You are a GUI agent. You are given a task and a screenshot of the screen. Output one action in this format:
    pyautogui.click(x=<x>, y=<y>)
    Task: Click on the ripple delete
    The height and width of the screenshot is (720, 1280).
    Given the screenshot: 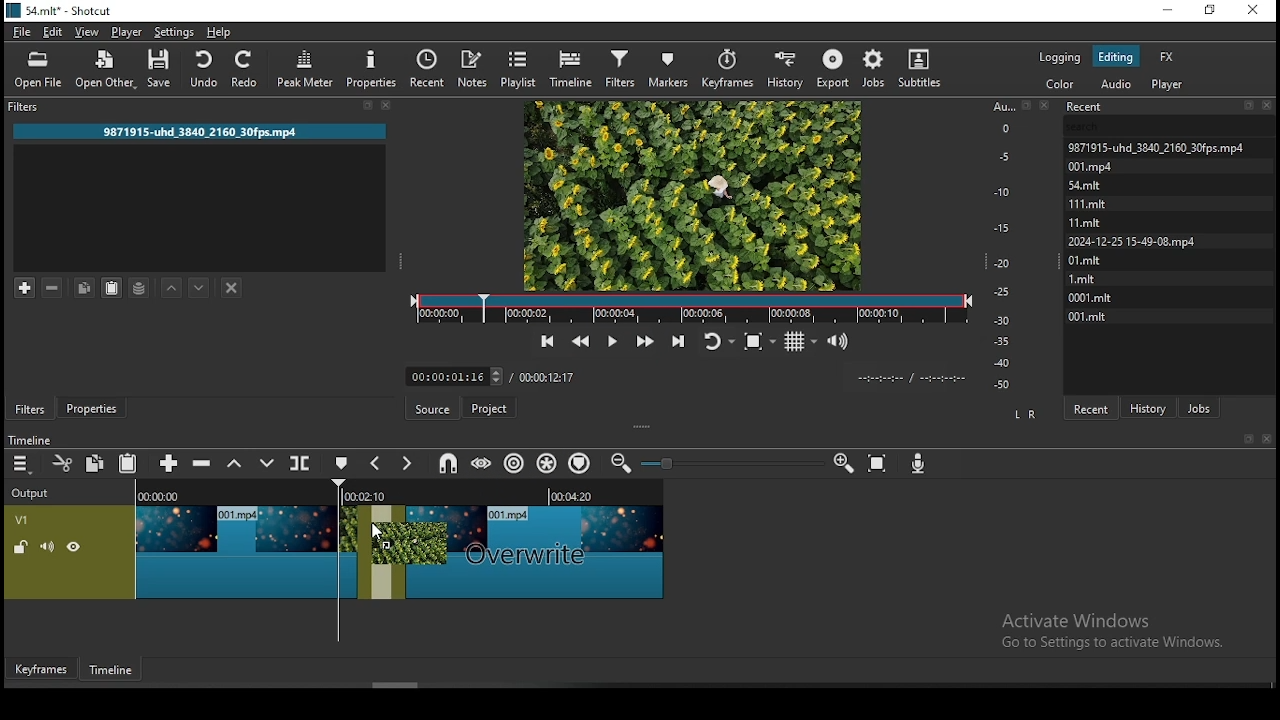 What is the action you would take?
    pyautogui.click(x=201, y=462)
    